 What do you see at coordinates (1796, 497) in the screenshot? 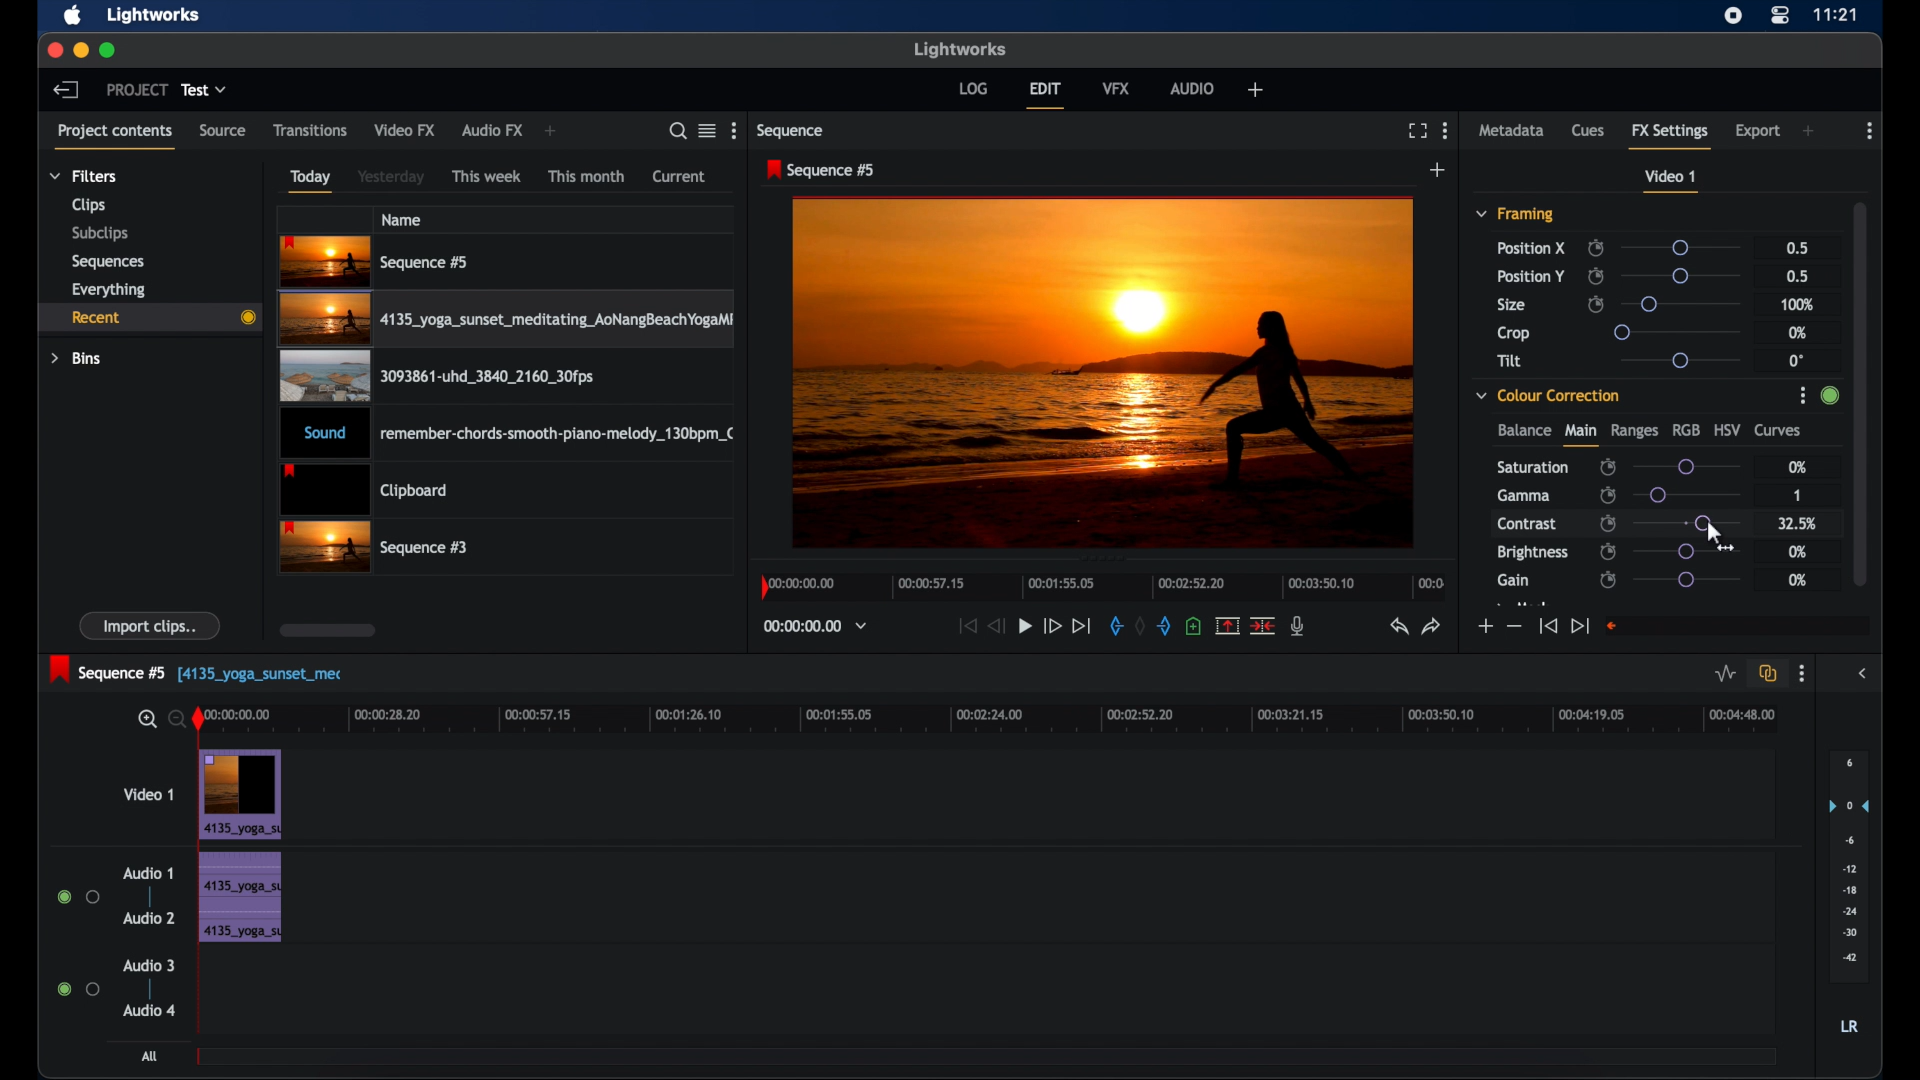
I see `1` at bounding box center [1796, 497].